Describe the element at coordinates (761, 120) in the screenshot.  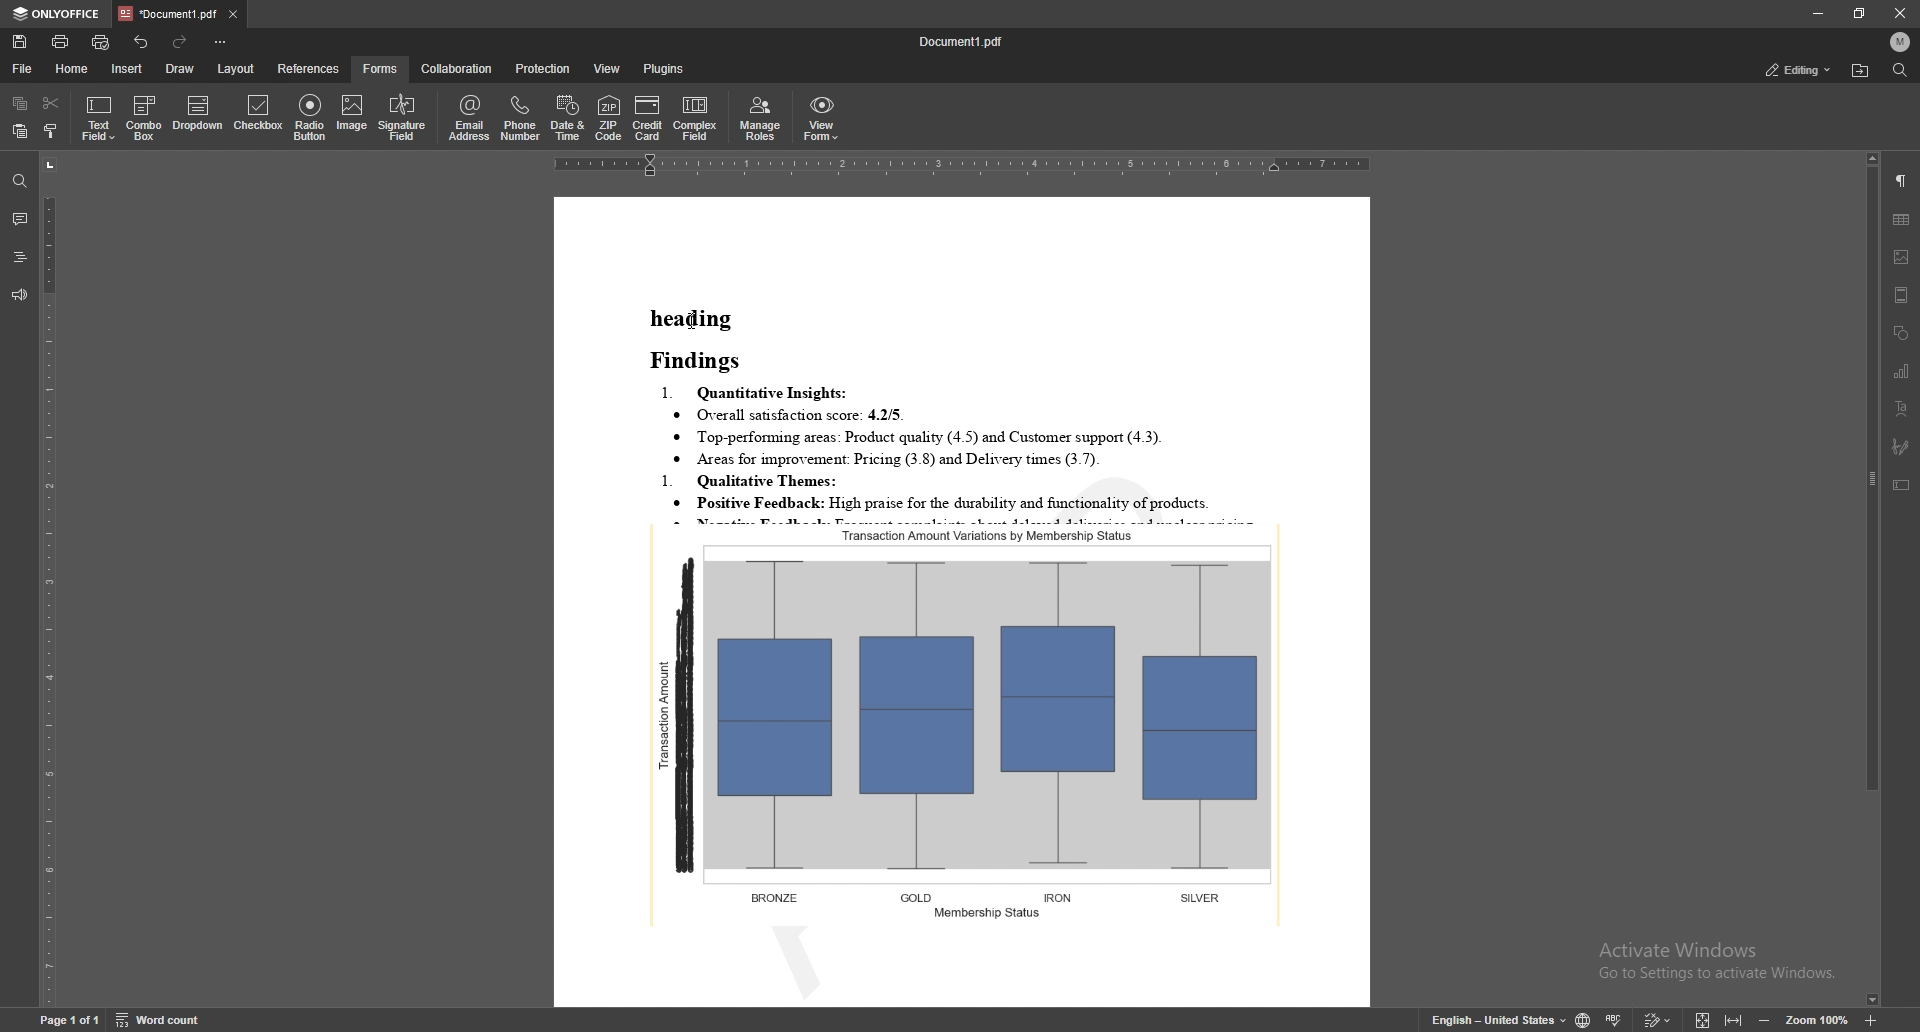
I see `manage roles` at that location.